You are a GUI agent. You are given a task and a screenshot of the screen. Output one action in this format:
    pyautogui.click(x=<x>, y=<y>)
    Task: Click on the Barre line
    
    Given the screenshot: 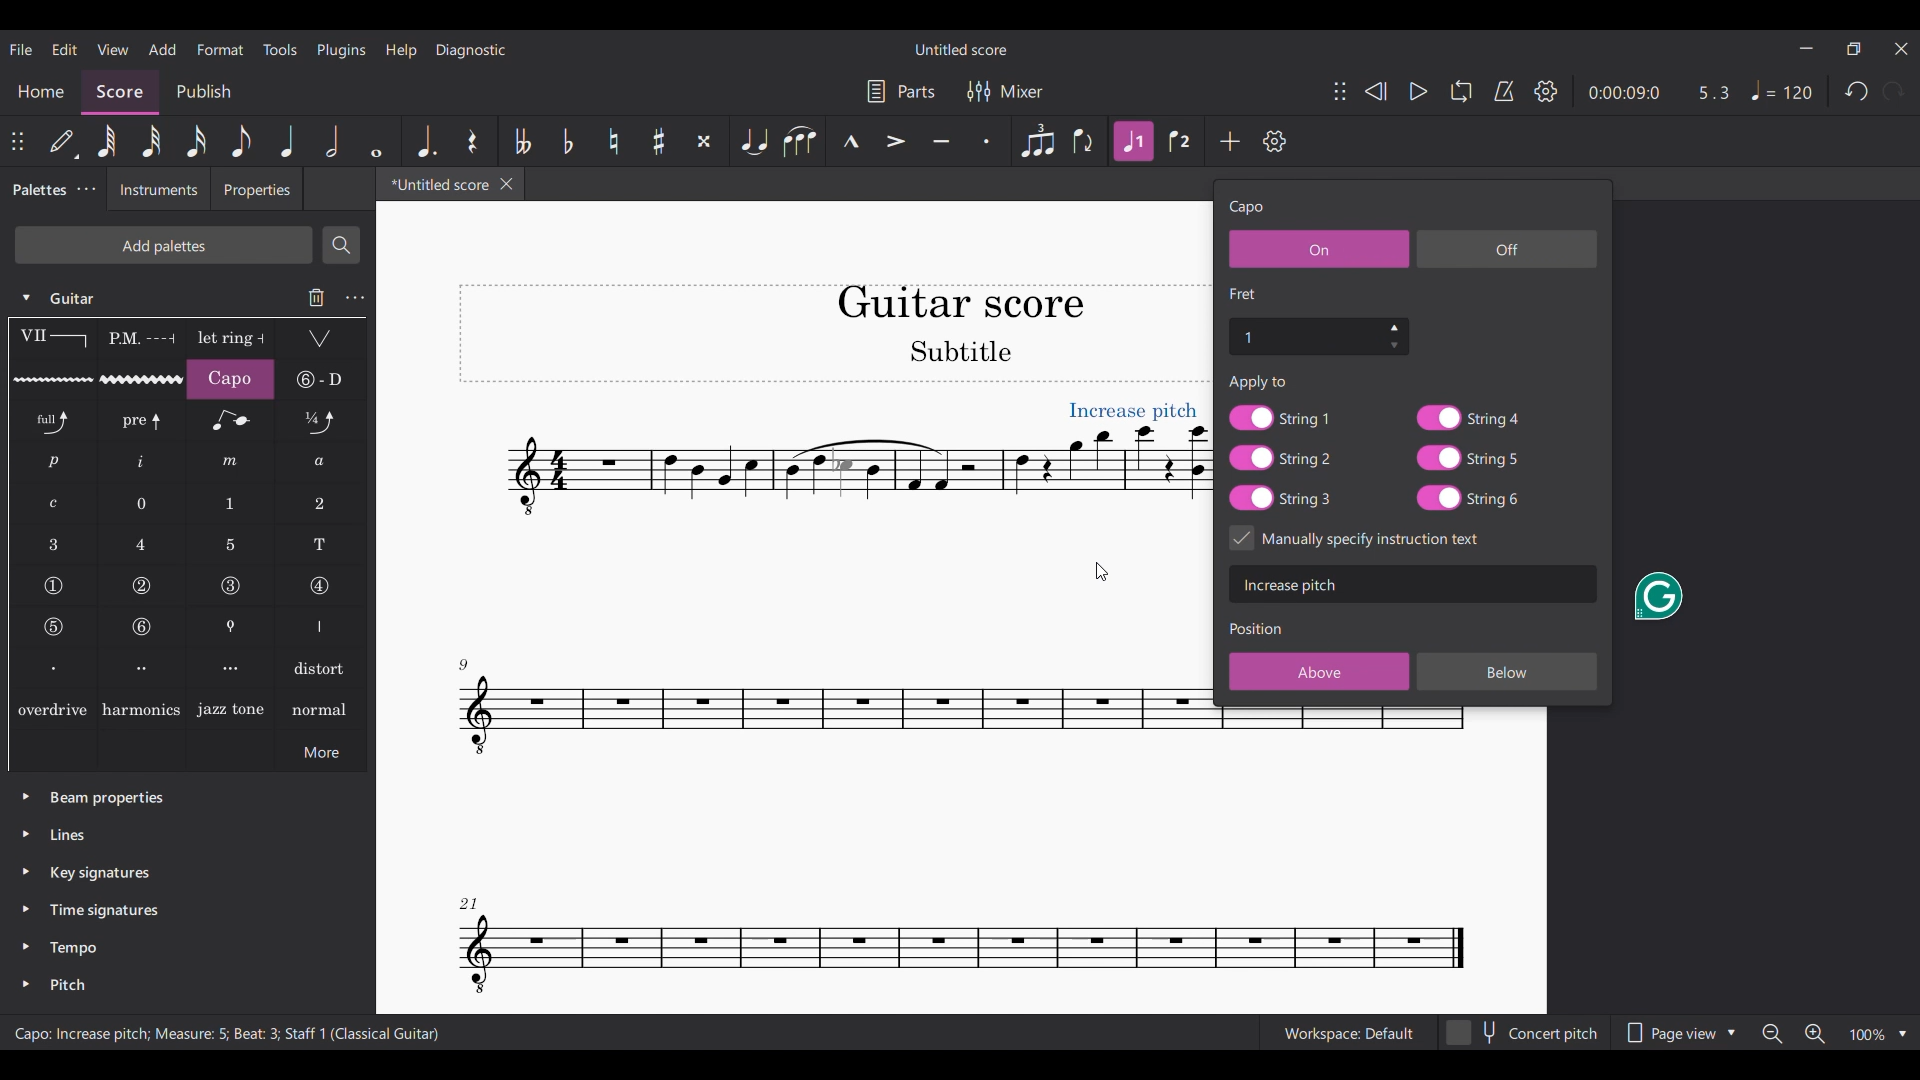 What is the action you would take?
    pyautogui.click(x=53, y=339)
    